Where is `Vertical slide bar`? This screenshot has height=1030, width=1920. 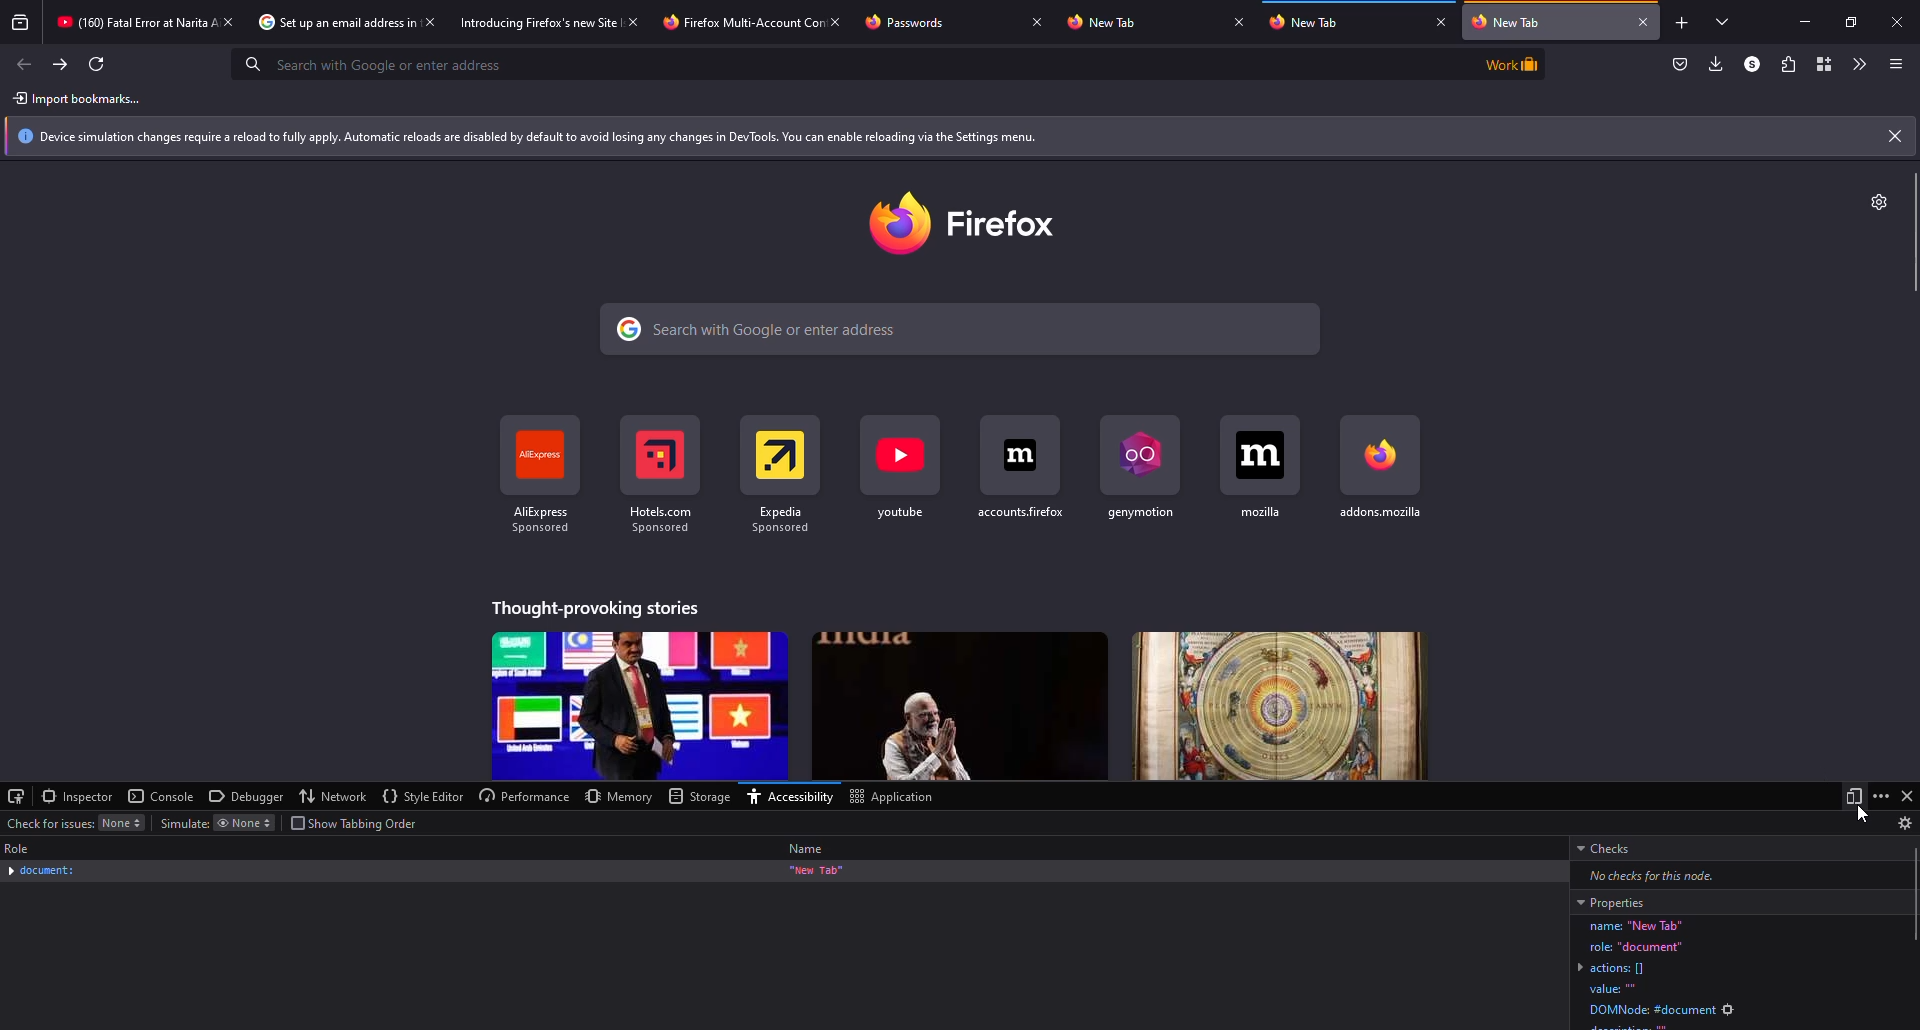 Vertical slide bar is located at coordinates (1915, 232).